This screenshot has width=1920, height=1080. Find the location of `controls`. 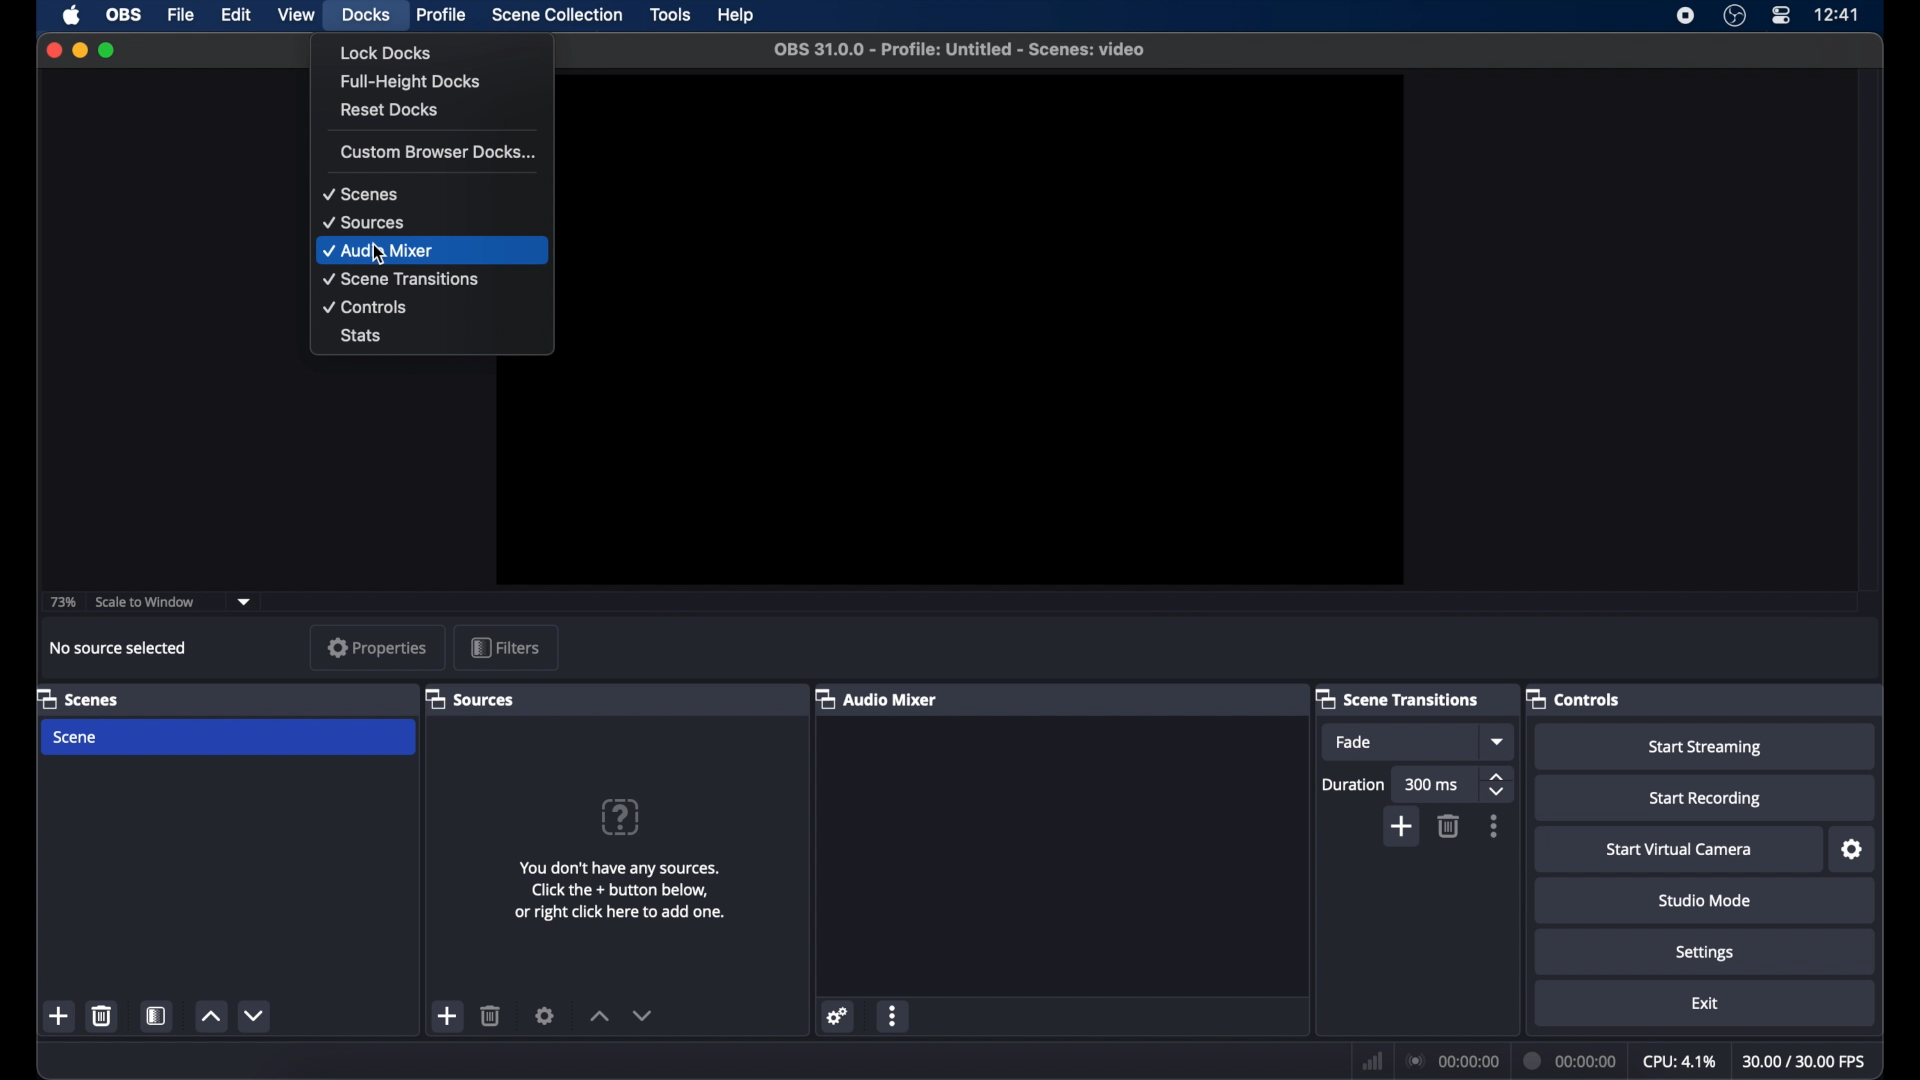

controls is located at coordinates (1576, 698).